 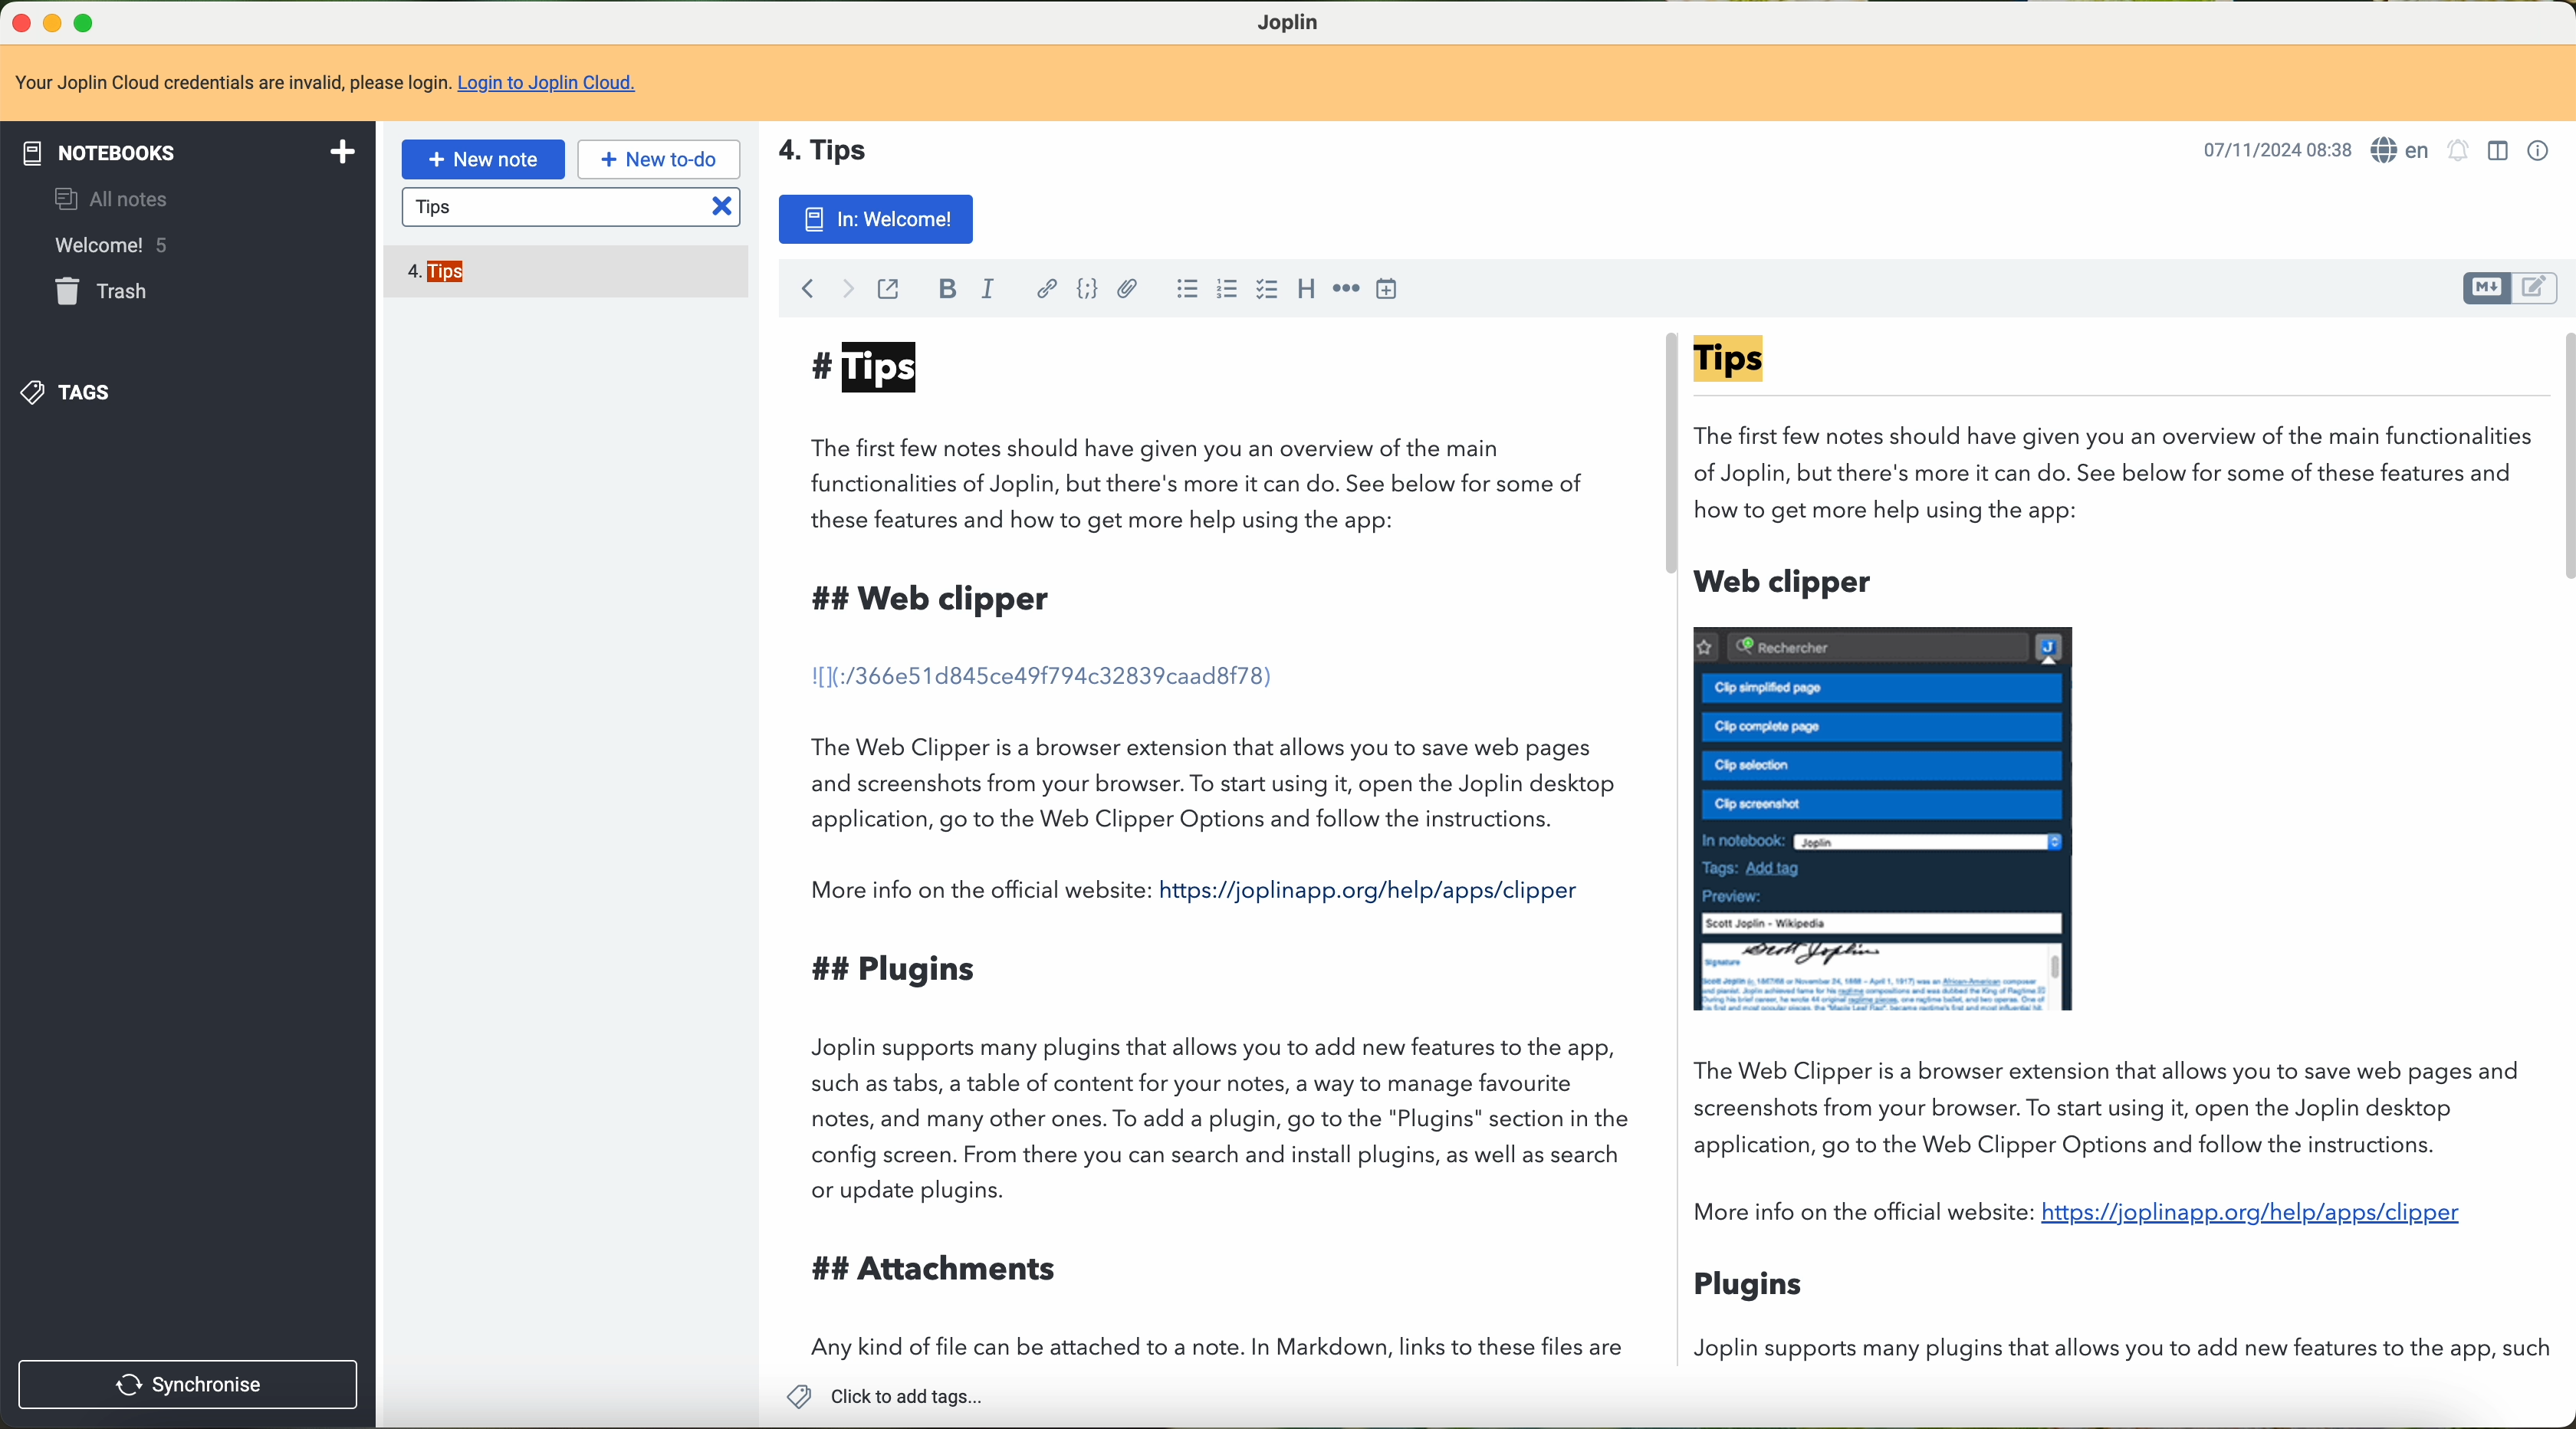 I want to click on More info on the official website: https://joplinapp.org/help/apps/clipper, so click(x=2083, y=1219).